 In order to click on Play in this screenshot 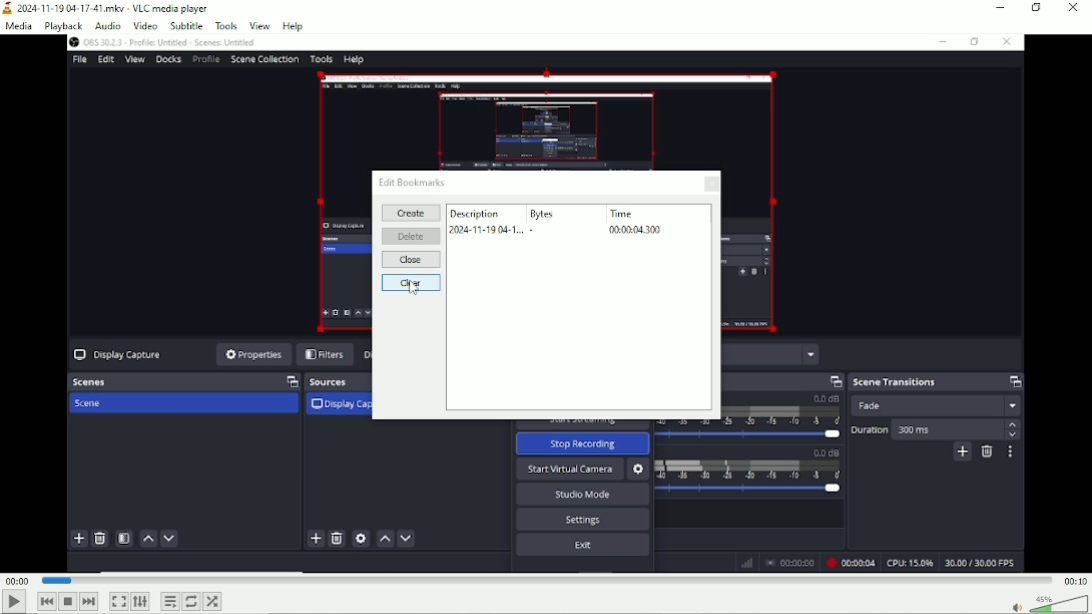, I will do `click(13, 602)`.